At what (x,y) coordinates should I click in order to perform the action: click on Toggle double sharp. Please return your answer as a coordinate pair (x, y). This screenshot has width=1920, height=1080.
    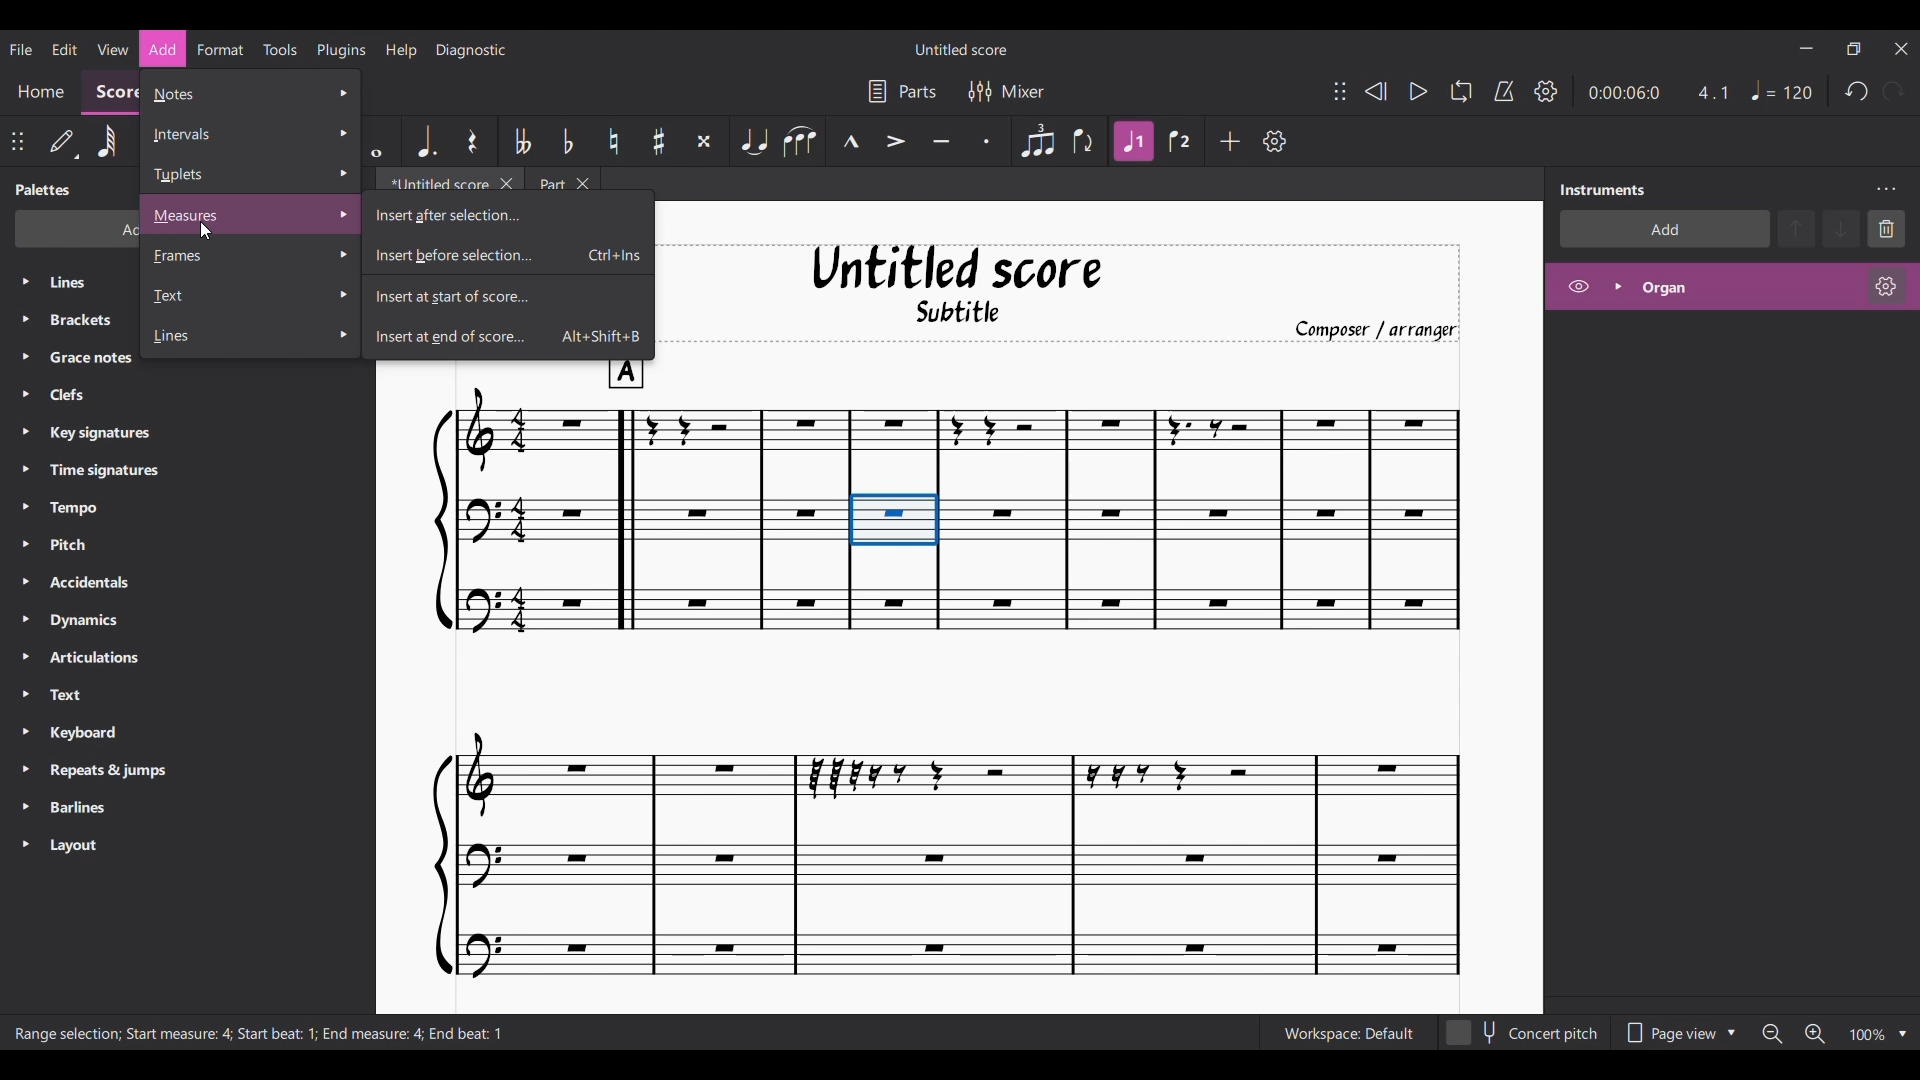
    Looking at the image, I should click on (704, 141).